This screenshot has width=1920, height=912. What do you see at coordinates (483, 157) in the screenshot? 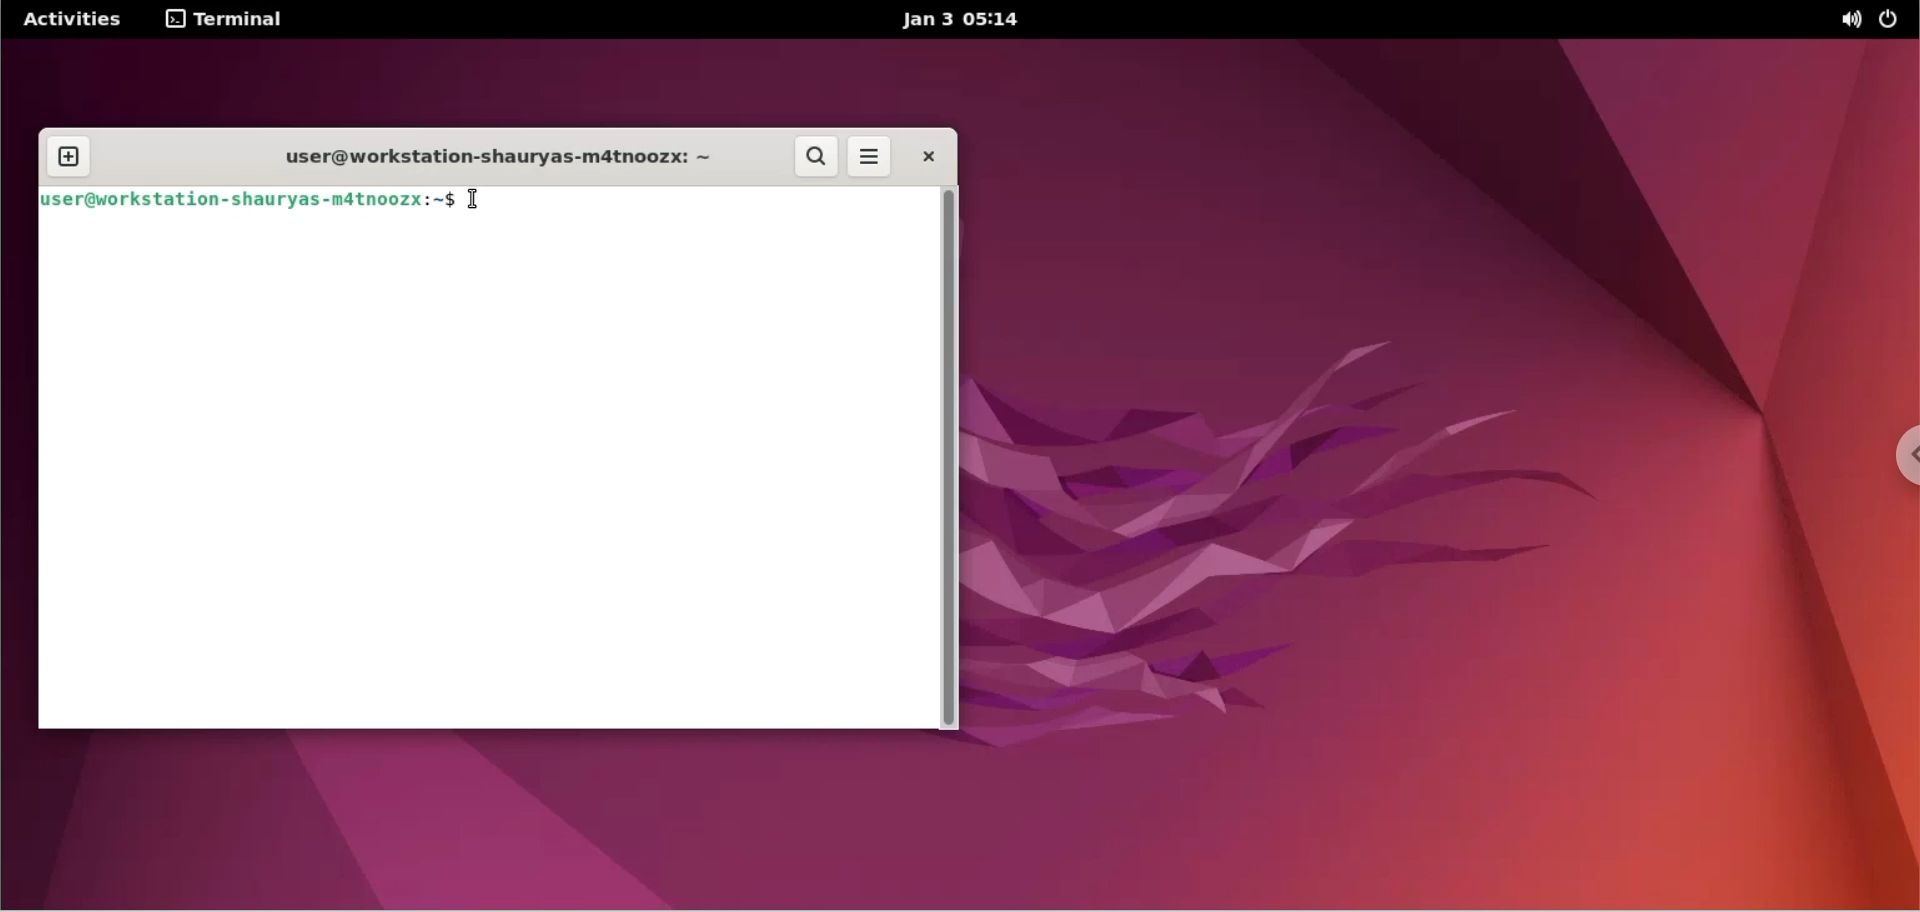
I see `user@workstation-shauryas-m4tnoozx: ~` at bounding box center [483, 157].